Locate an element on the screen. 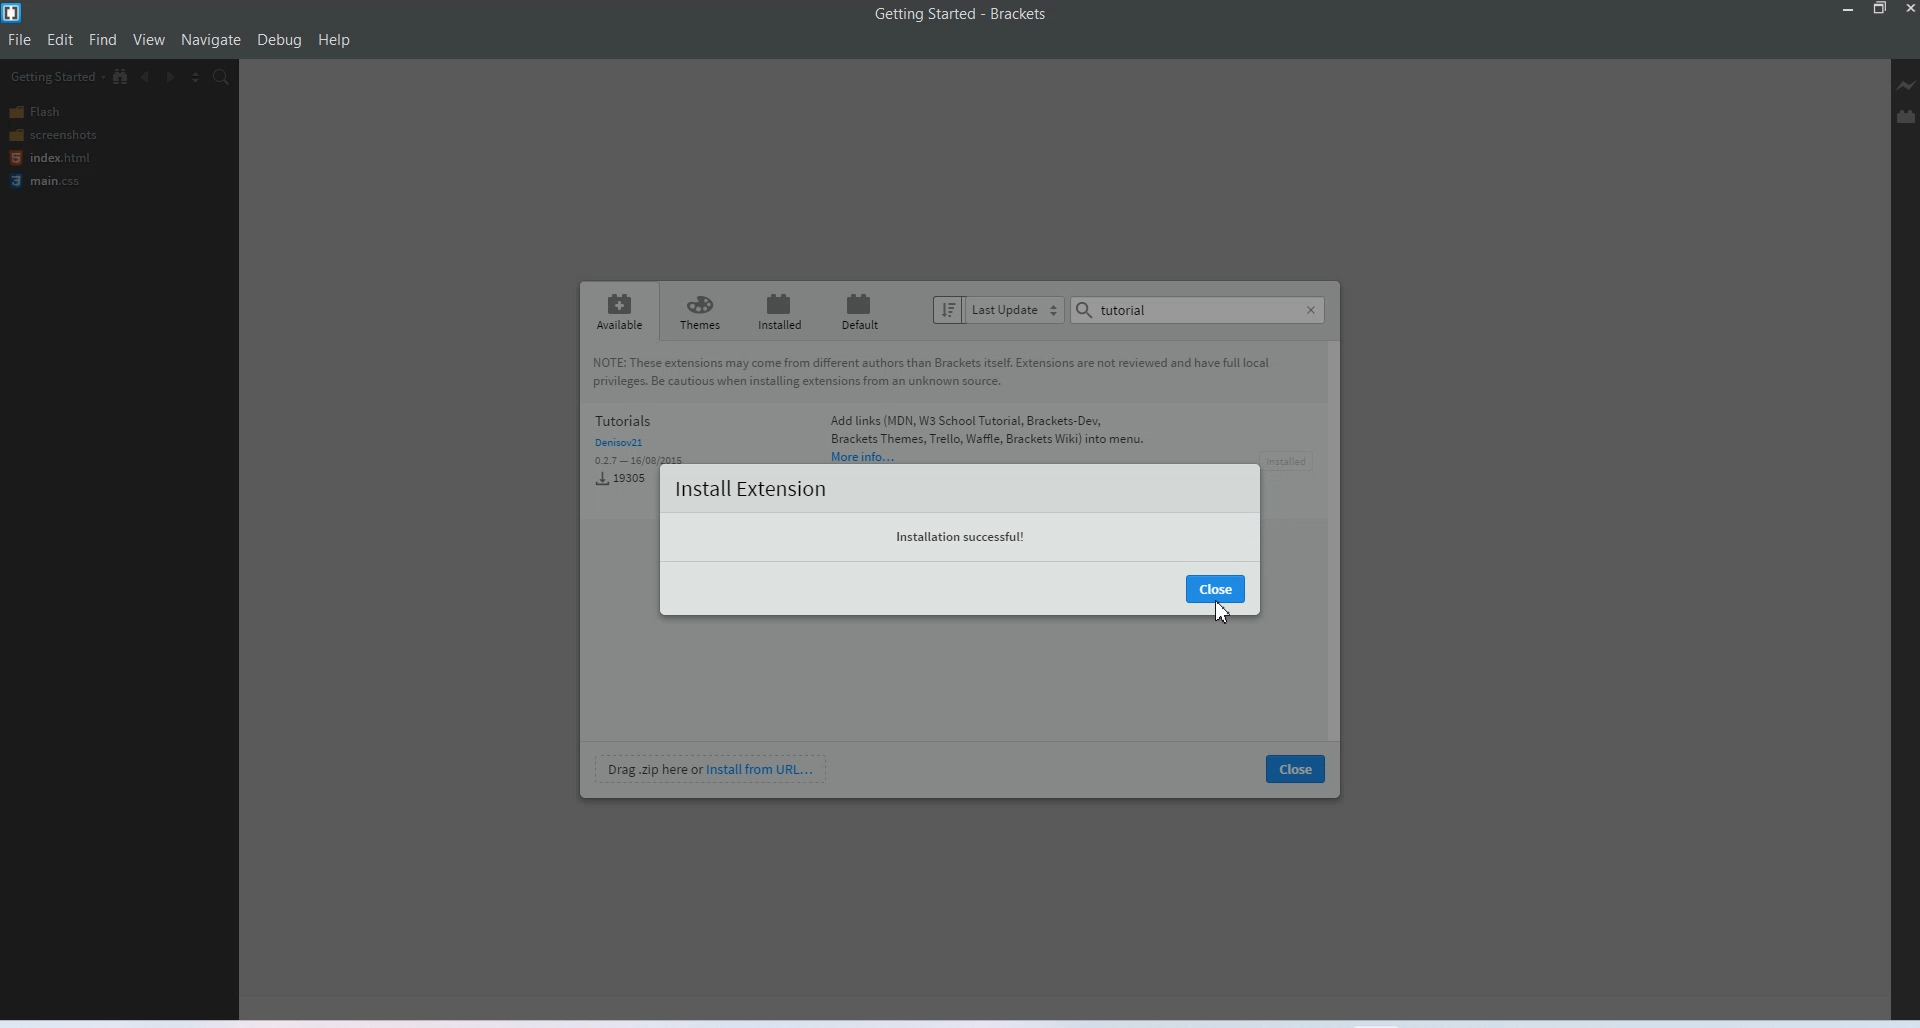  Maximize is located at coordinates (1881, 9).